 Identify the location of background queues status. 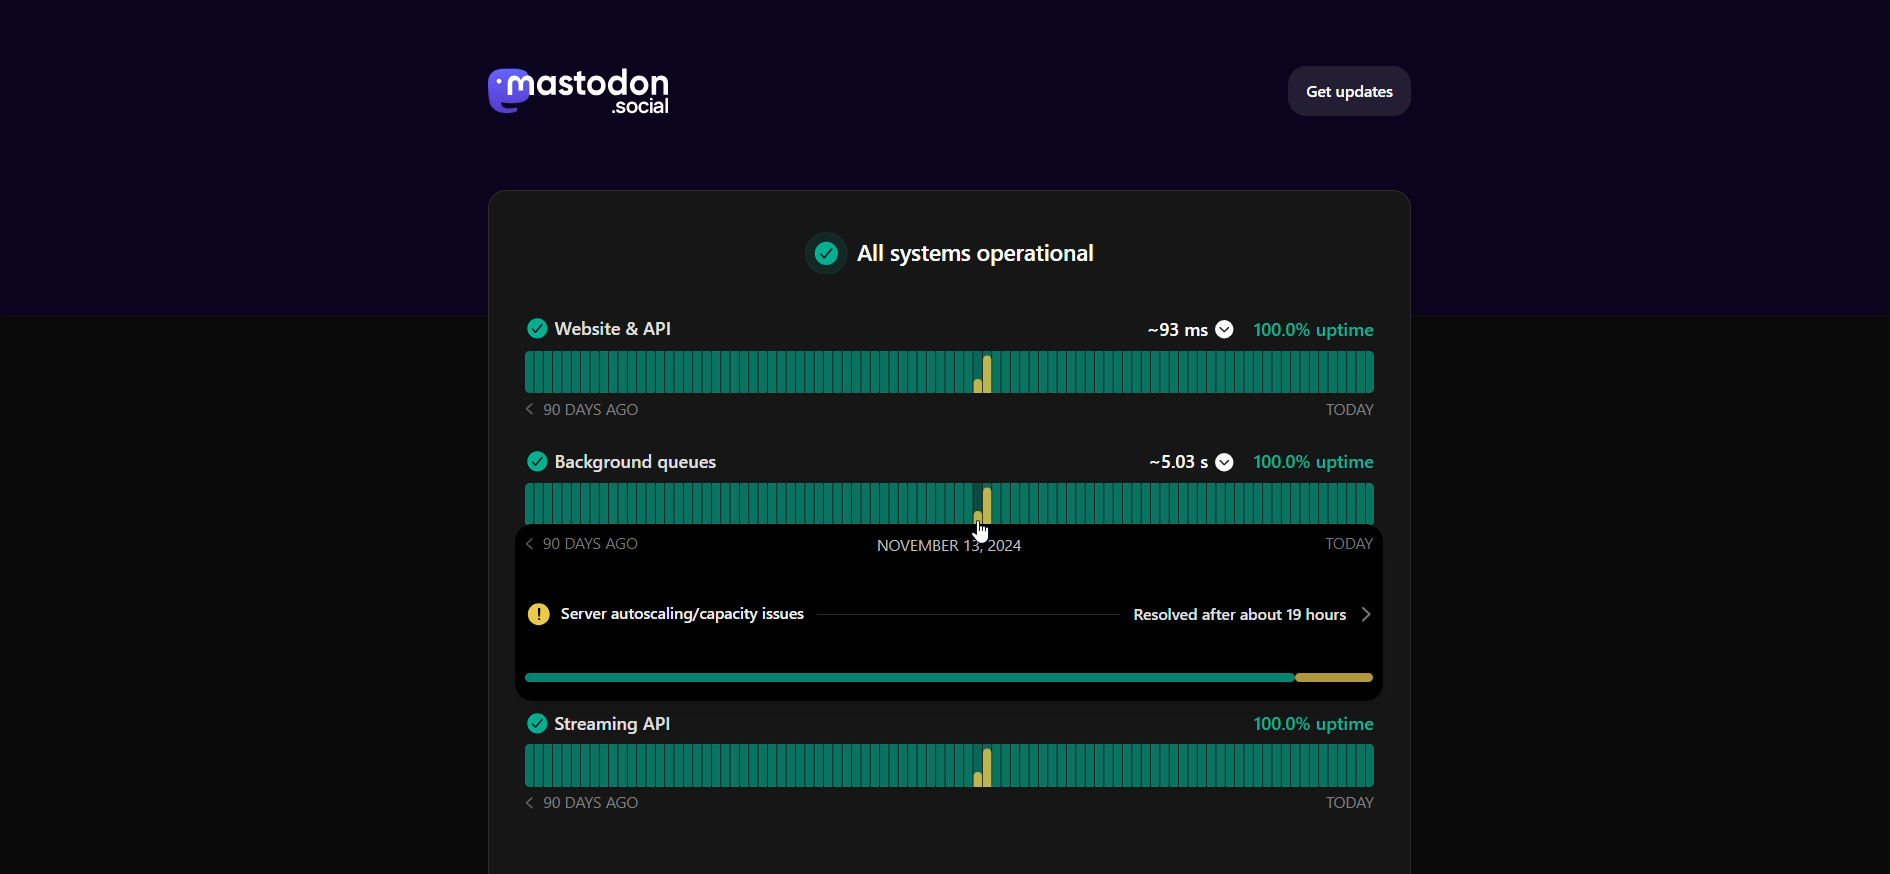
(951, 503).